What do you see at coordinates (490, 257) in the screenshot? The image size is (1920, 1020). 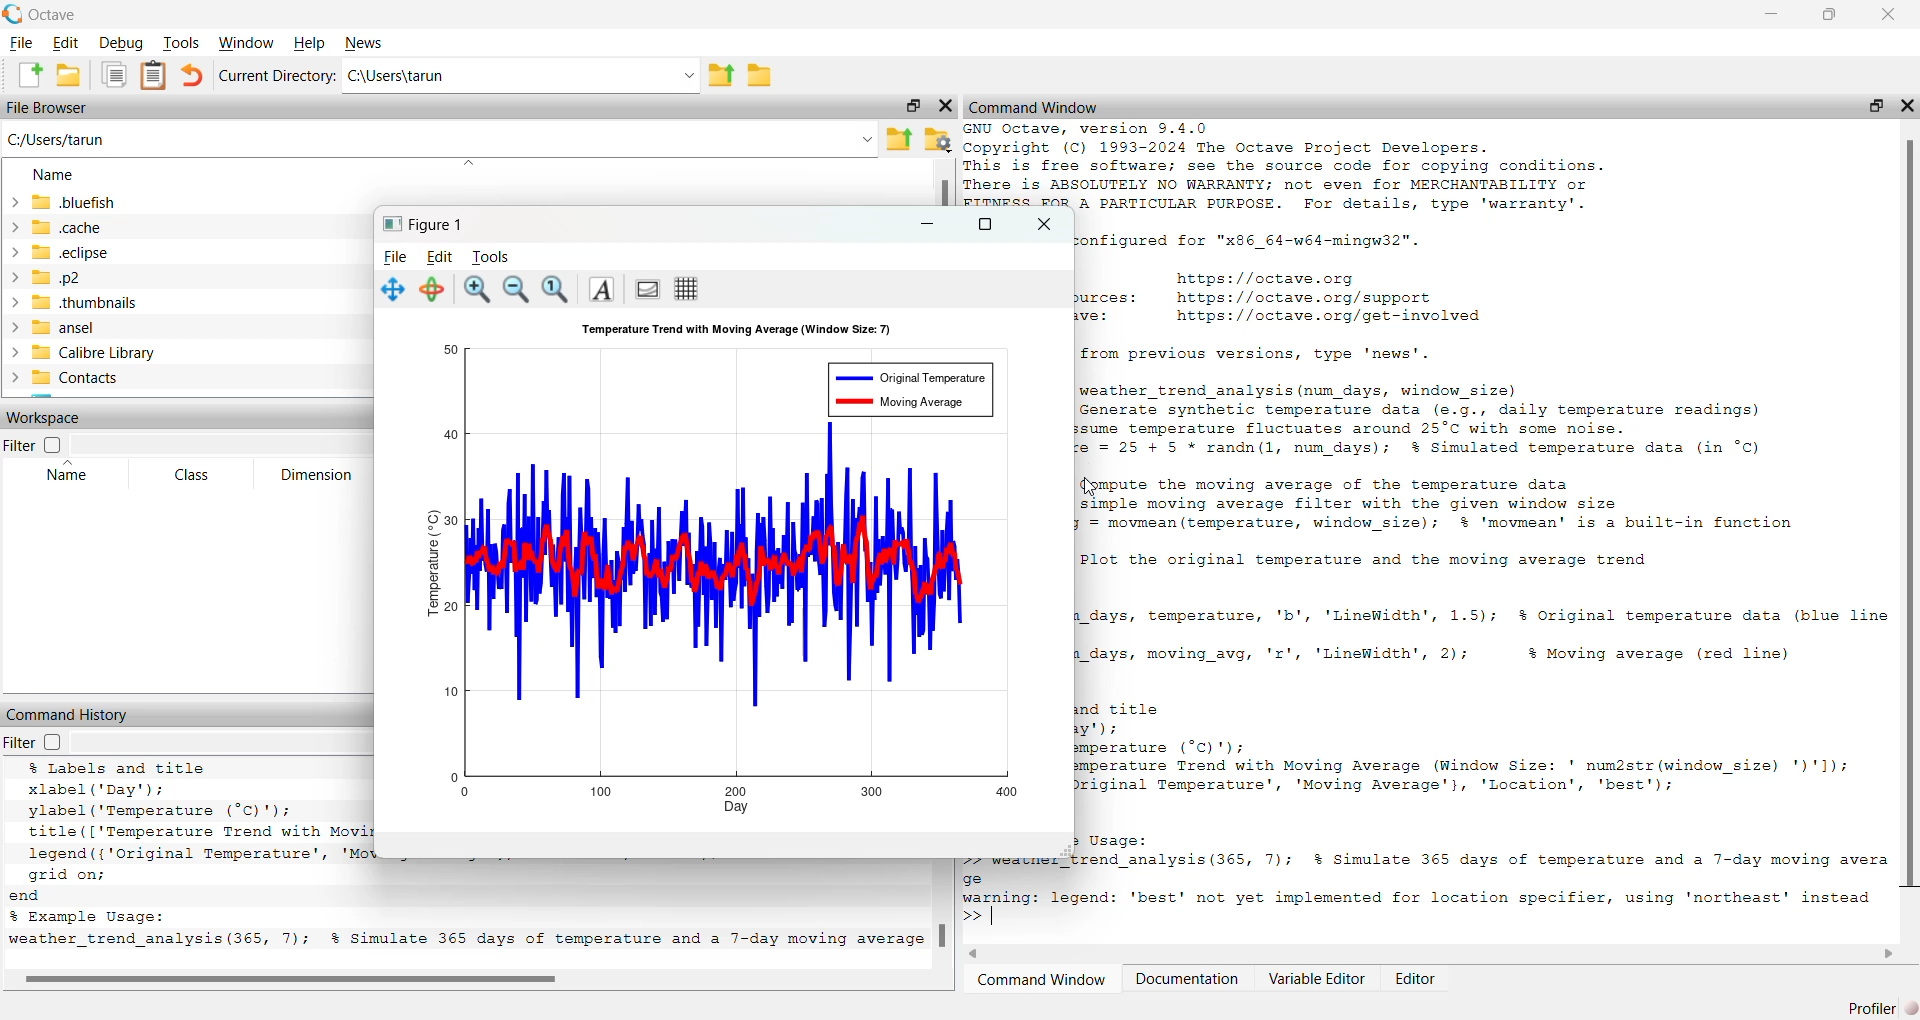 I see `Tools` at bounding box center [490, 257].